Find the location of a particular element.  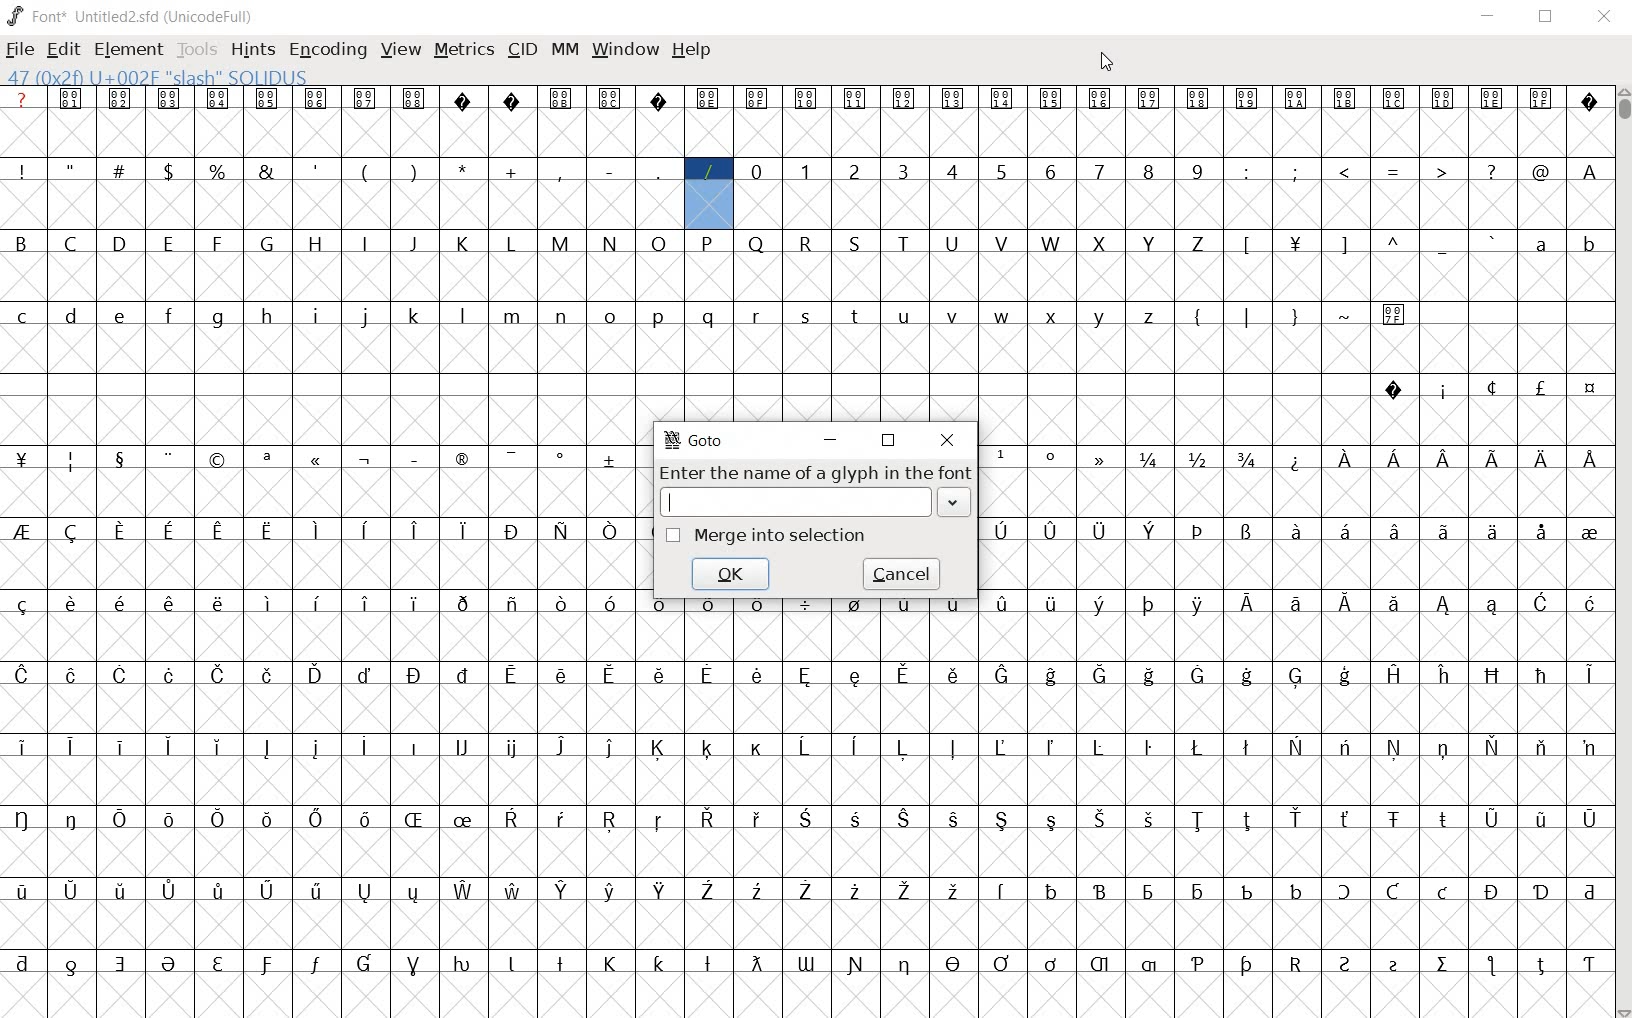

glyph is located at coordinates (219, 890).